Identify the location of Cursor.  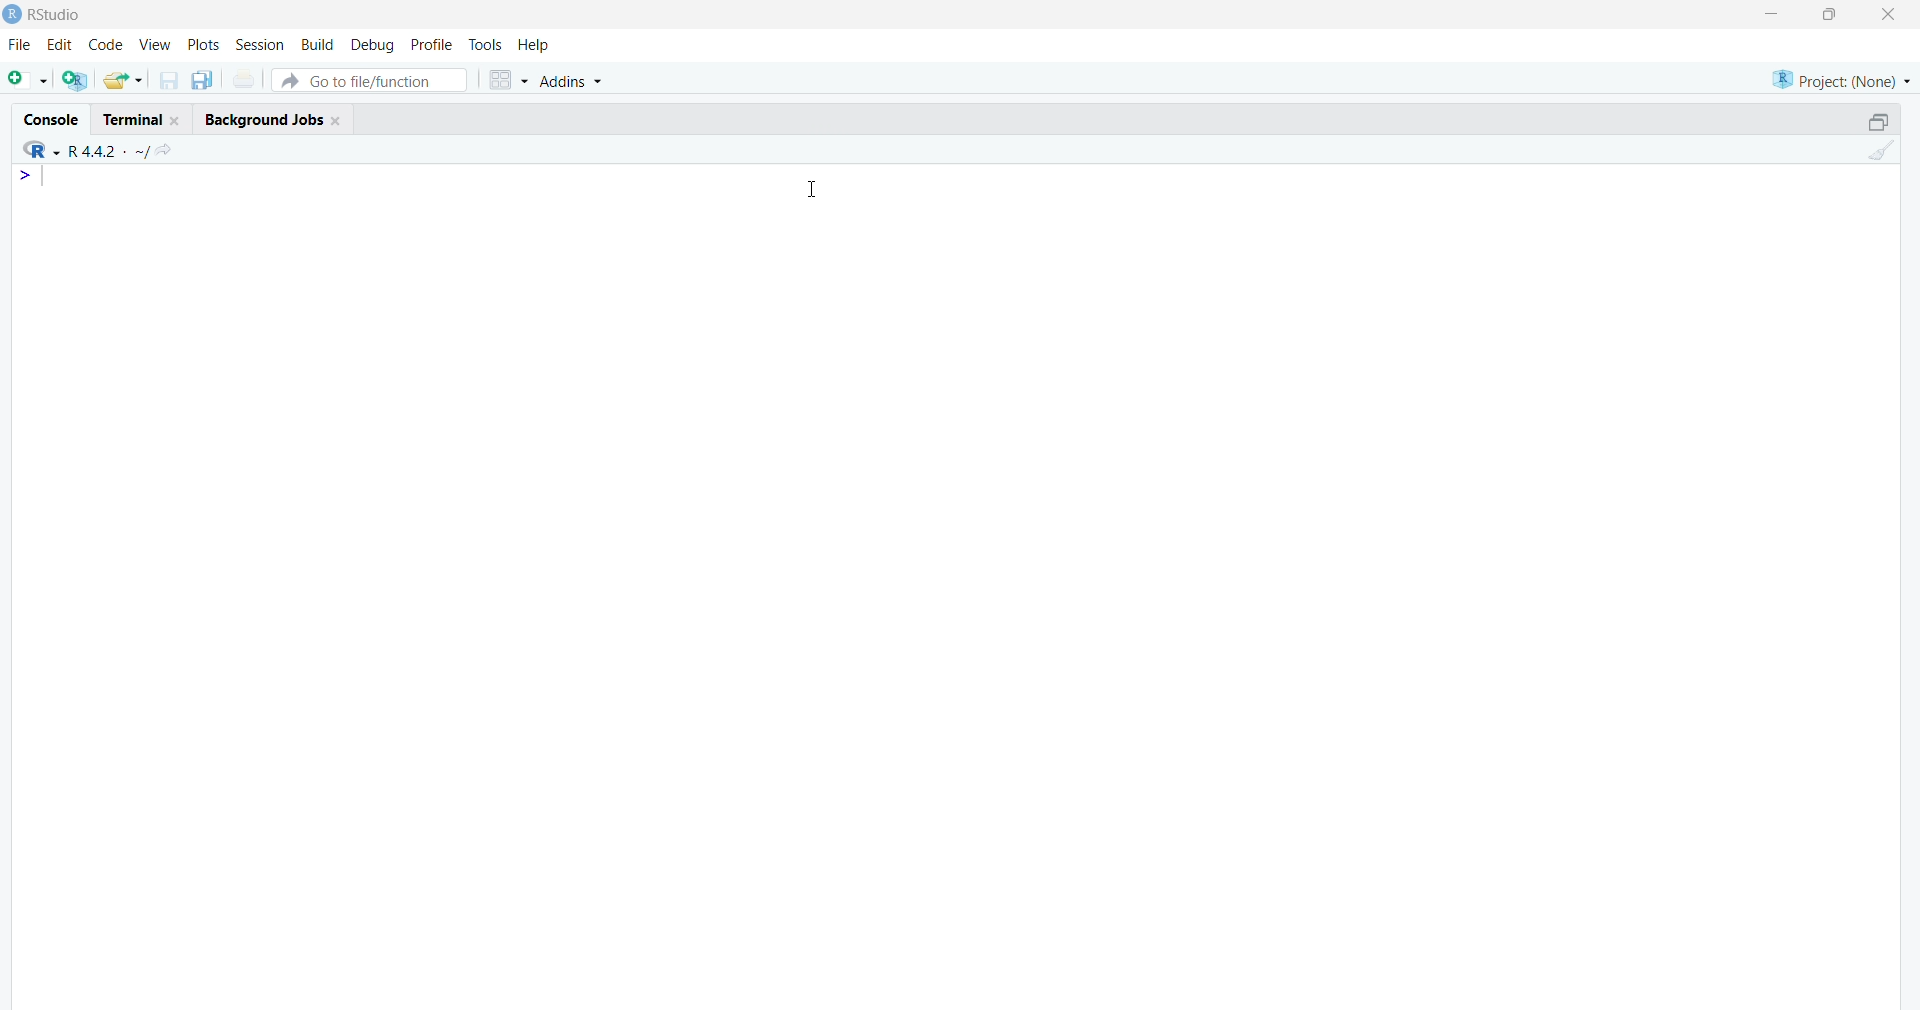
(814, 188).